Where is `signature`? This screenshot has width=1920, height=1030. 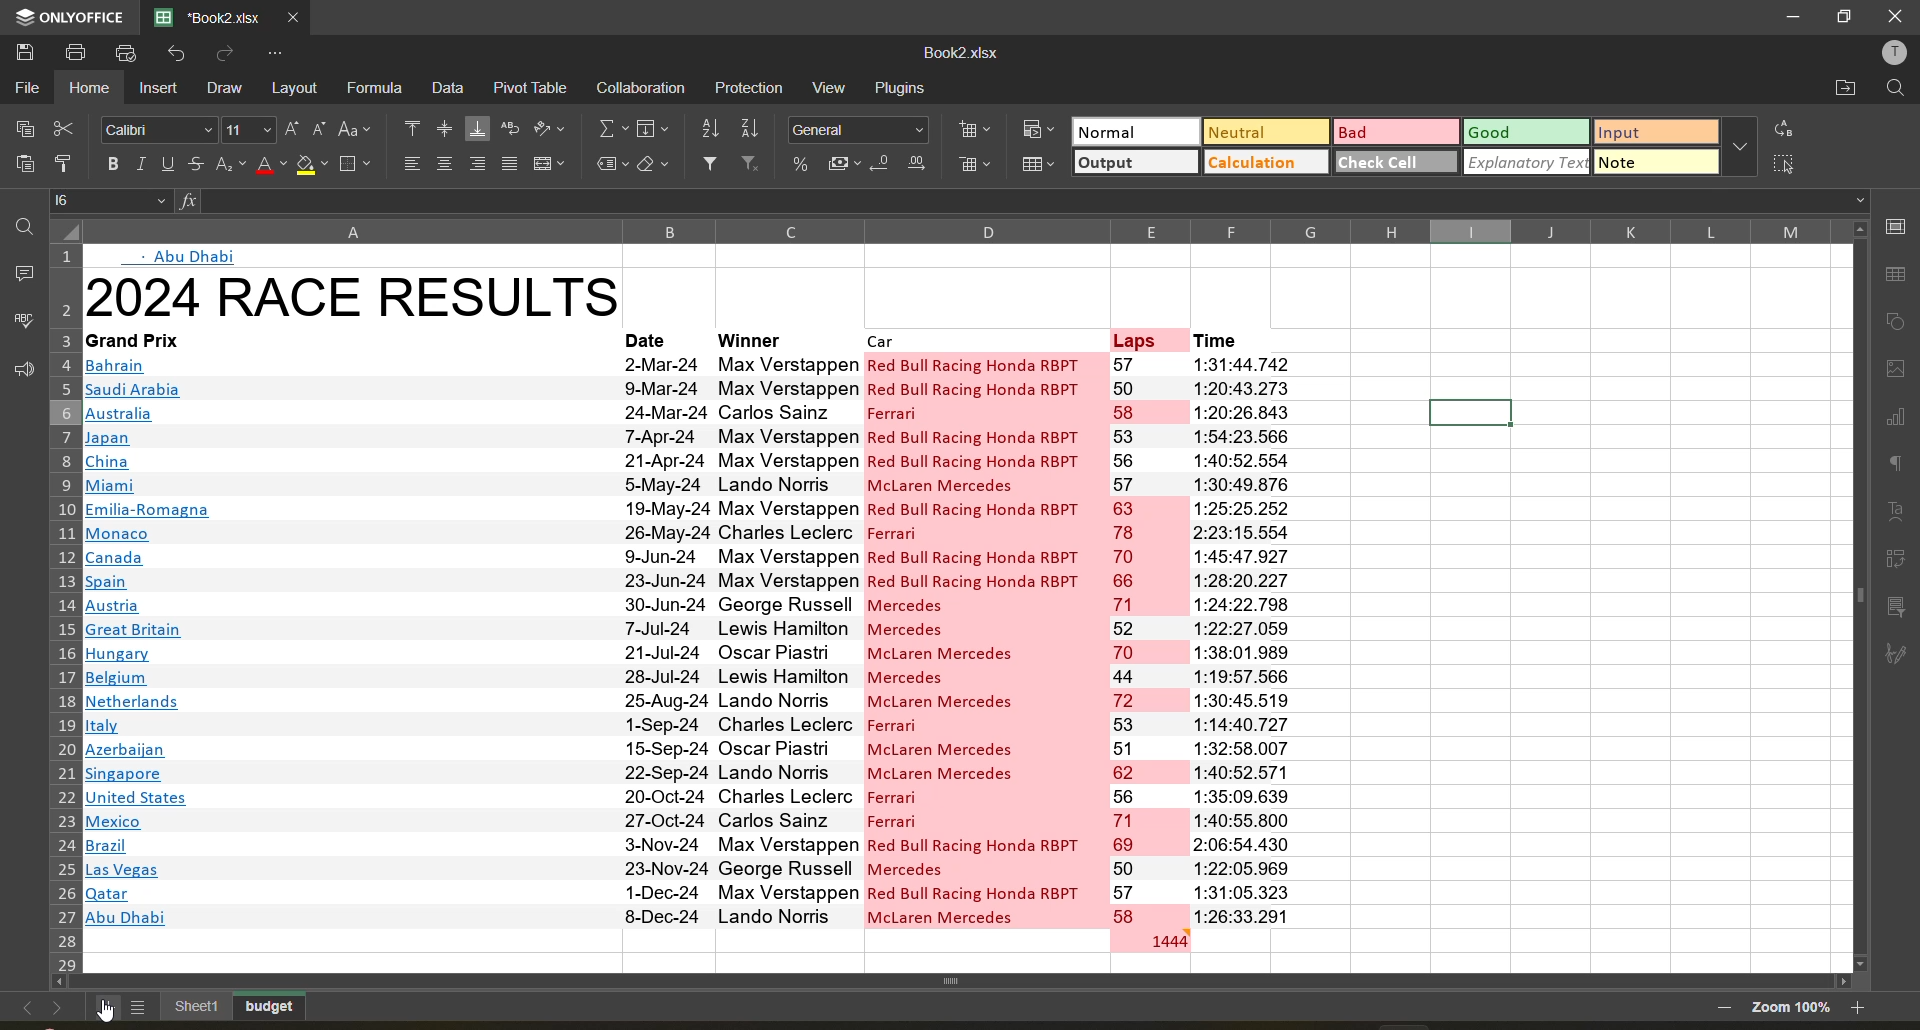
signature is located at coordinates (1900, 656).